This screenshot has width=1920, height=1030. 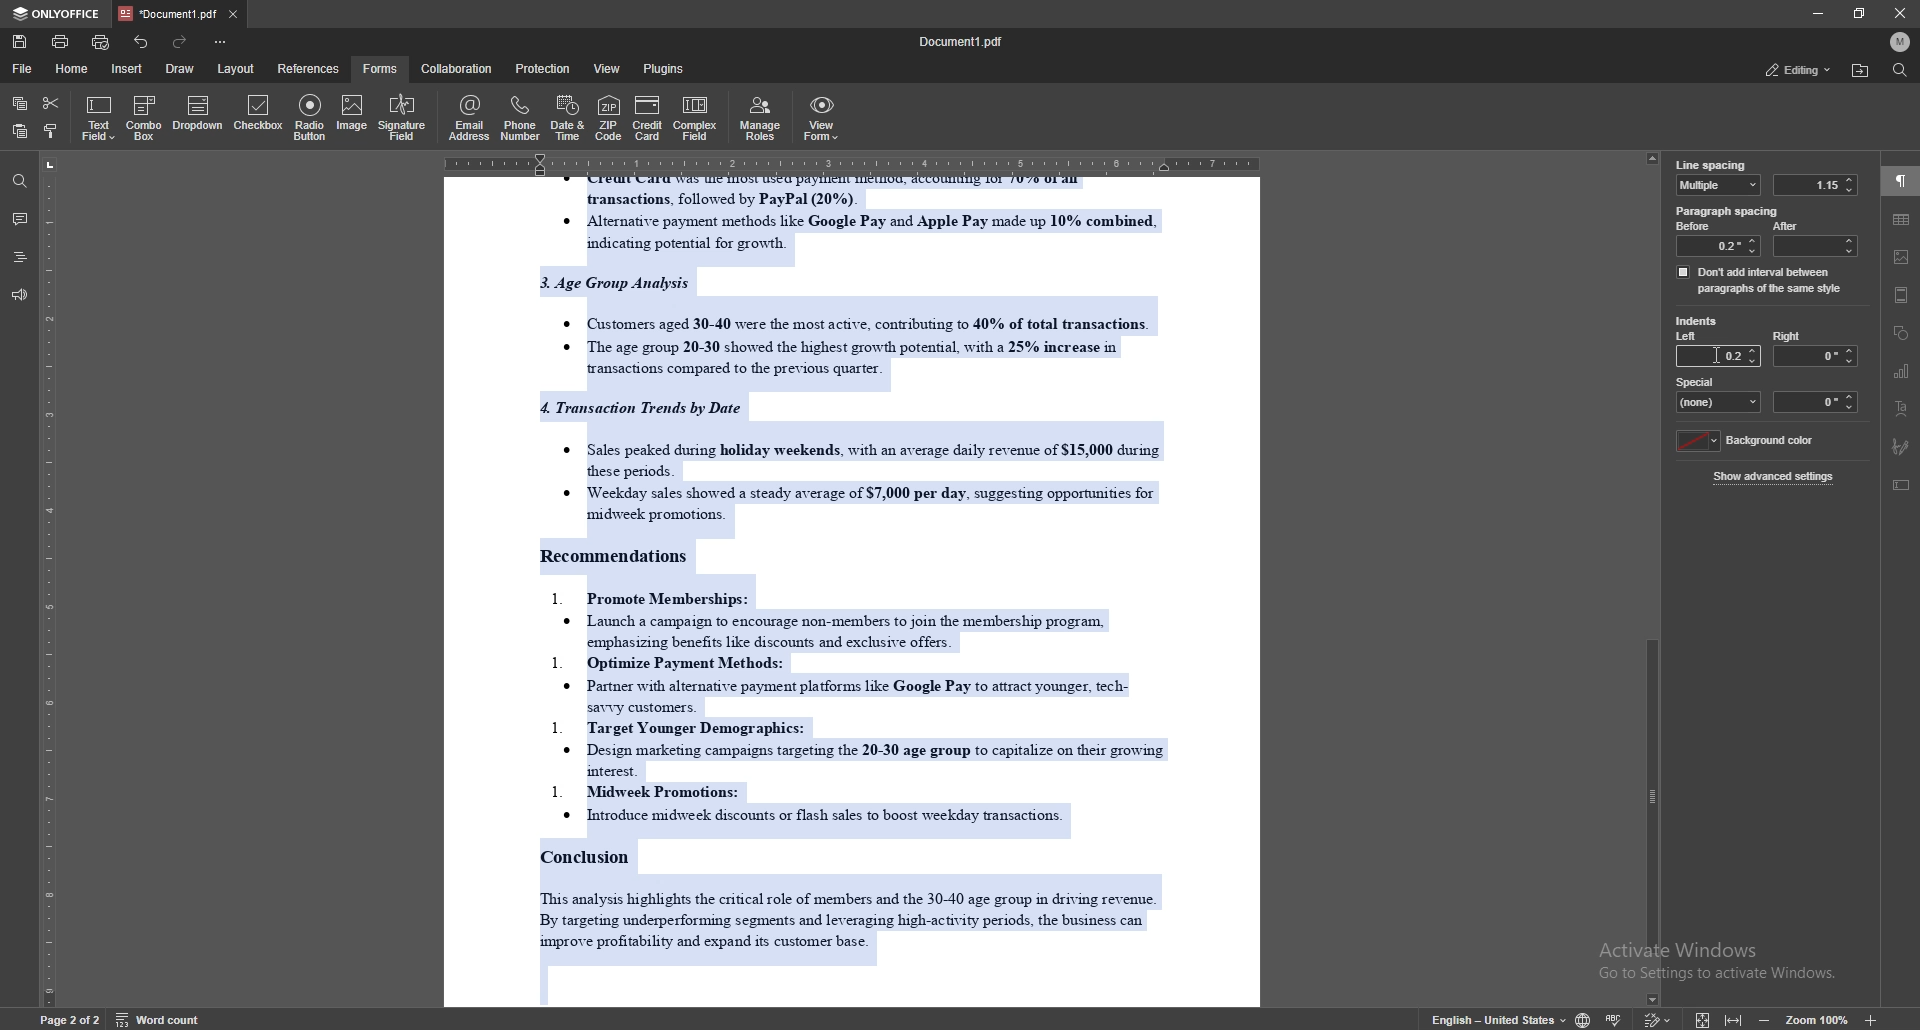 What do you see at coordinates (1818, 1019) in the screenshot?
I see `zoom` at bounding box center [1818, 1019].